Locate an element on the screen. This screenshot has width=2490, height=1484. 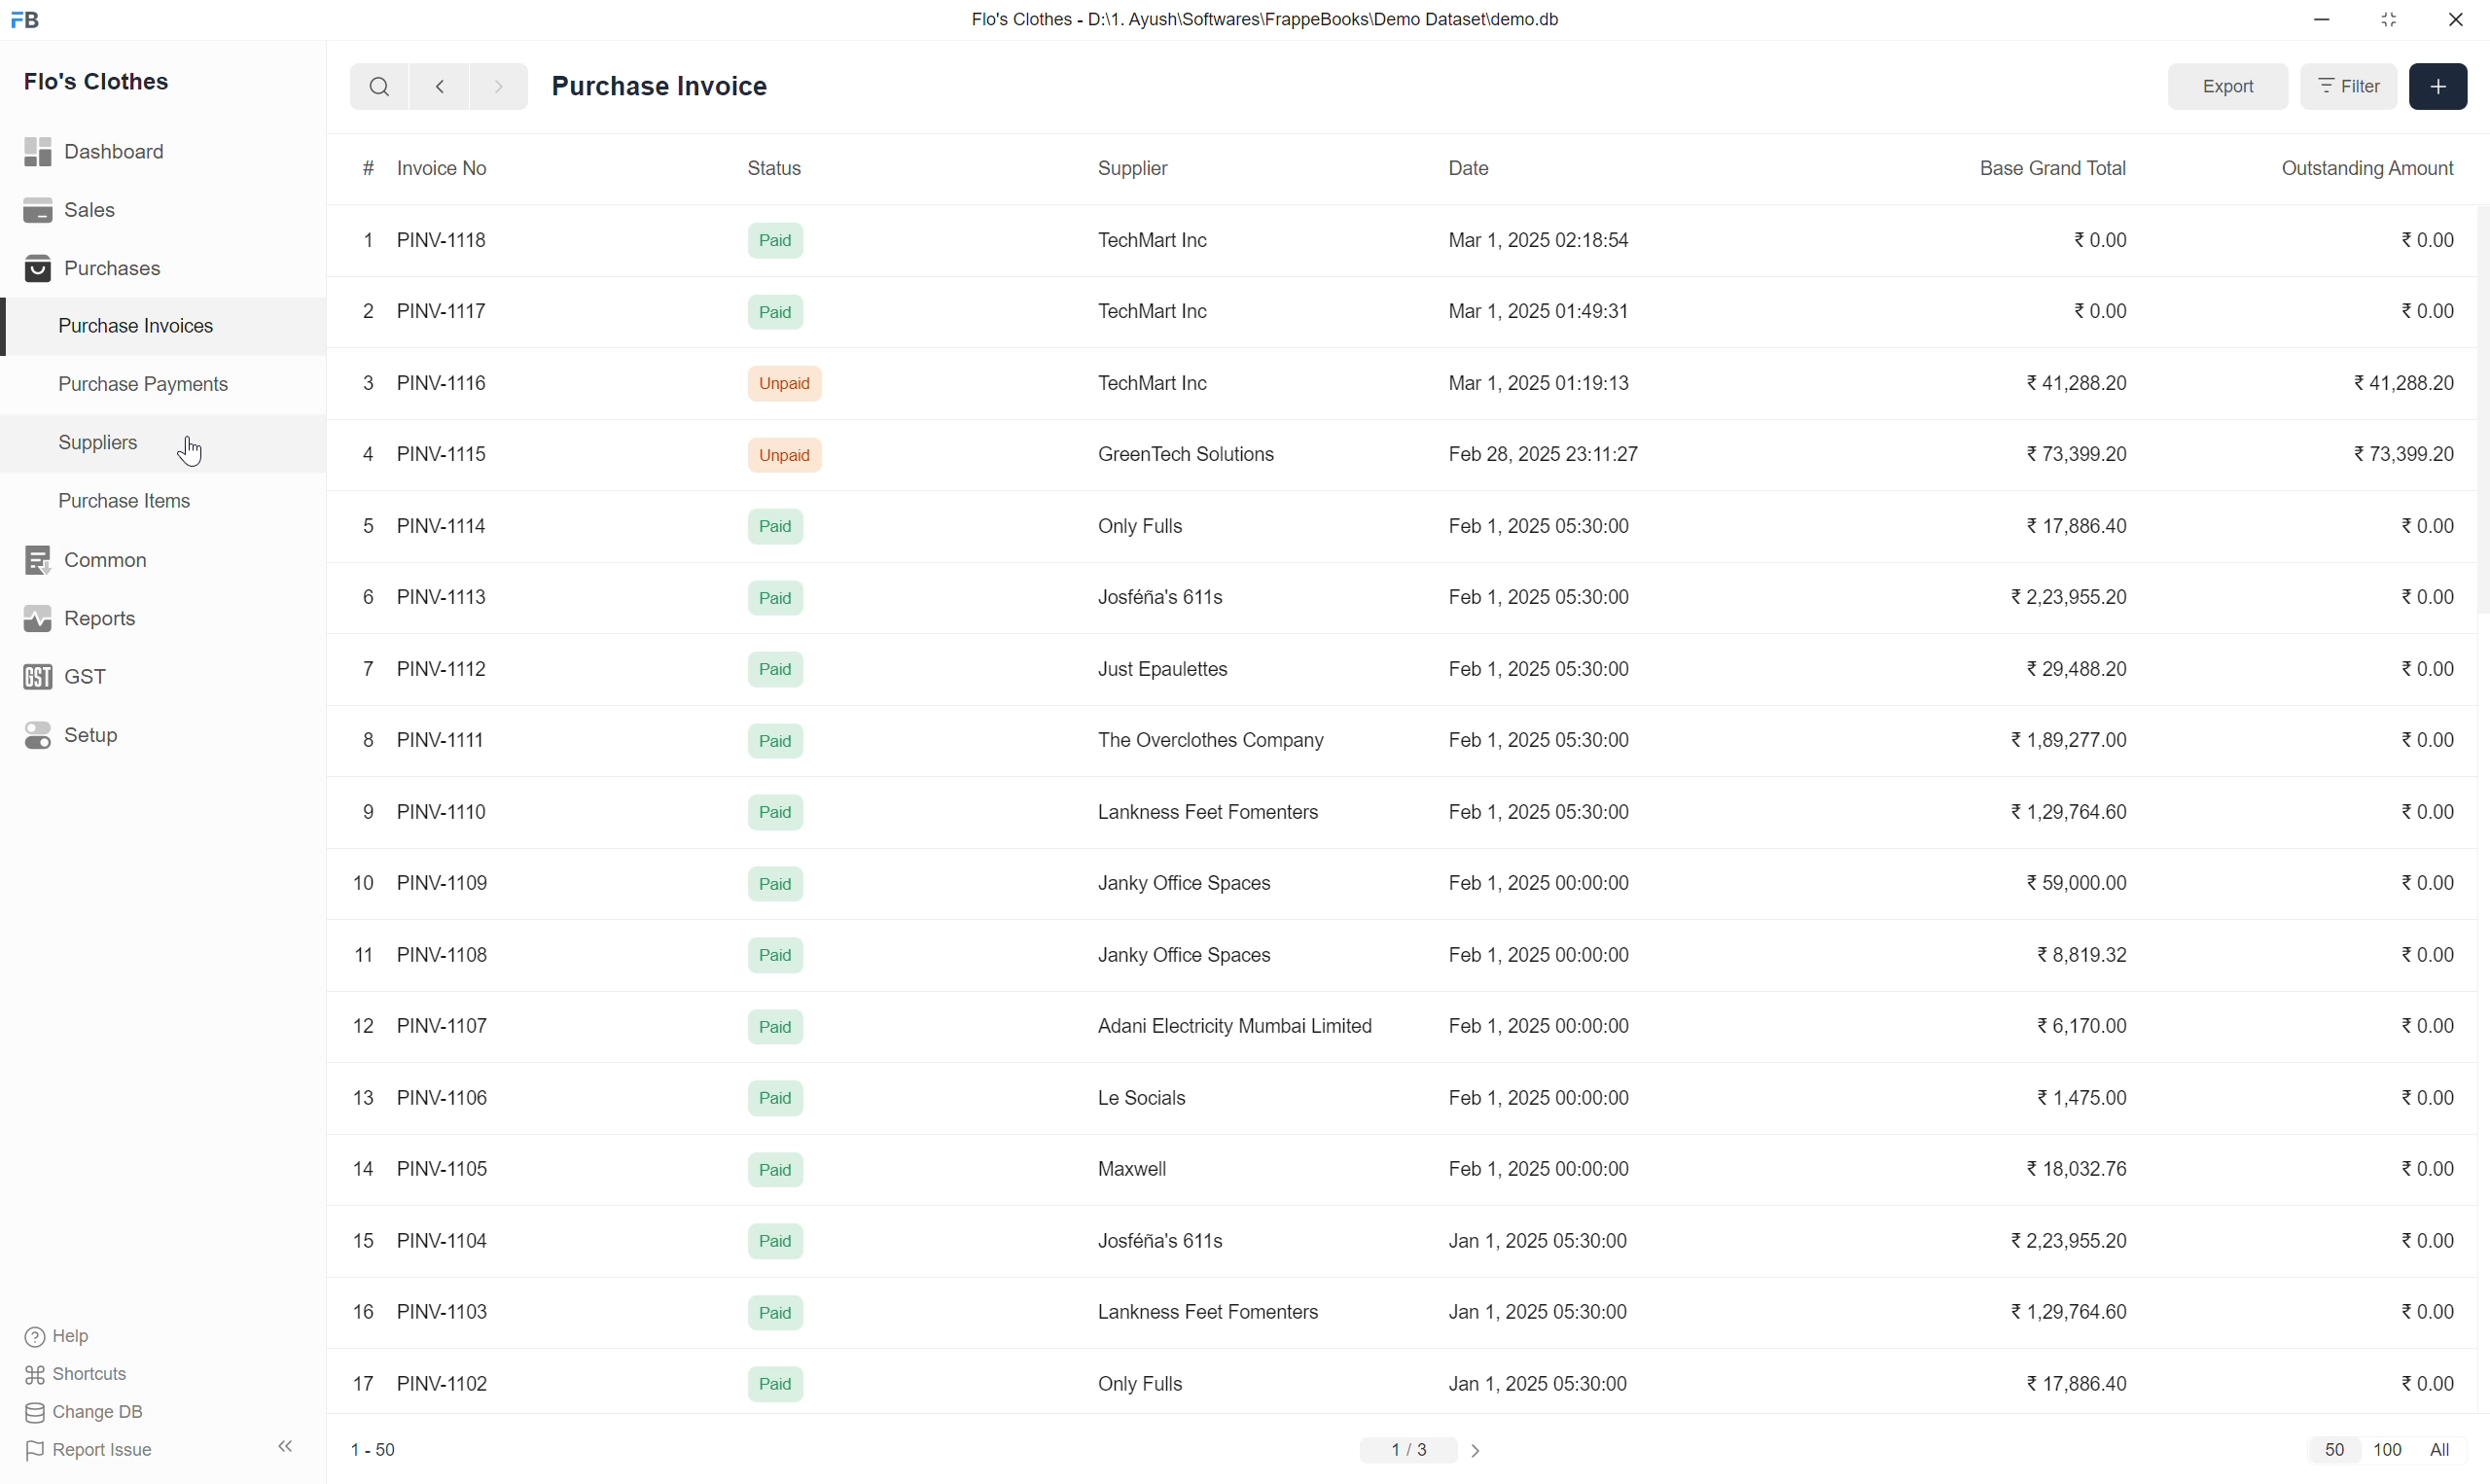
Feb 1, 2025 00:00:00 is located at coordinates (1542, 1025).